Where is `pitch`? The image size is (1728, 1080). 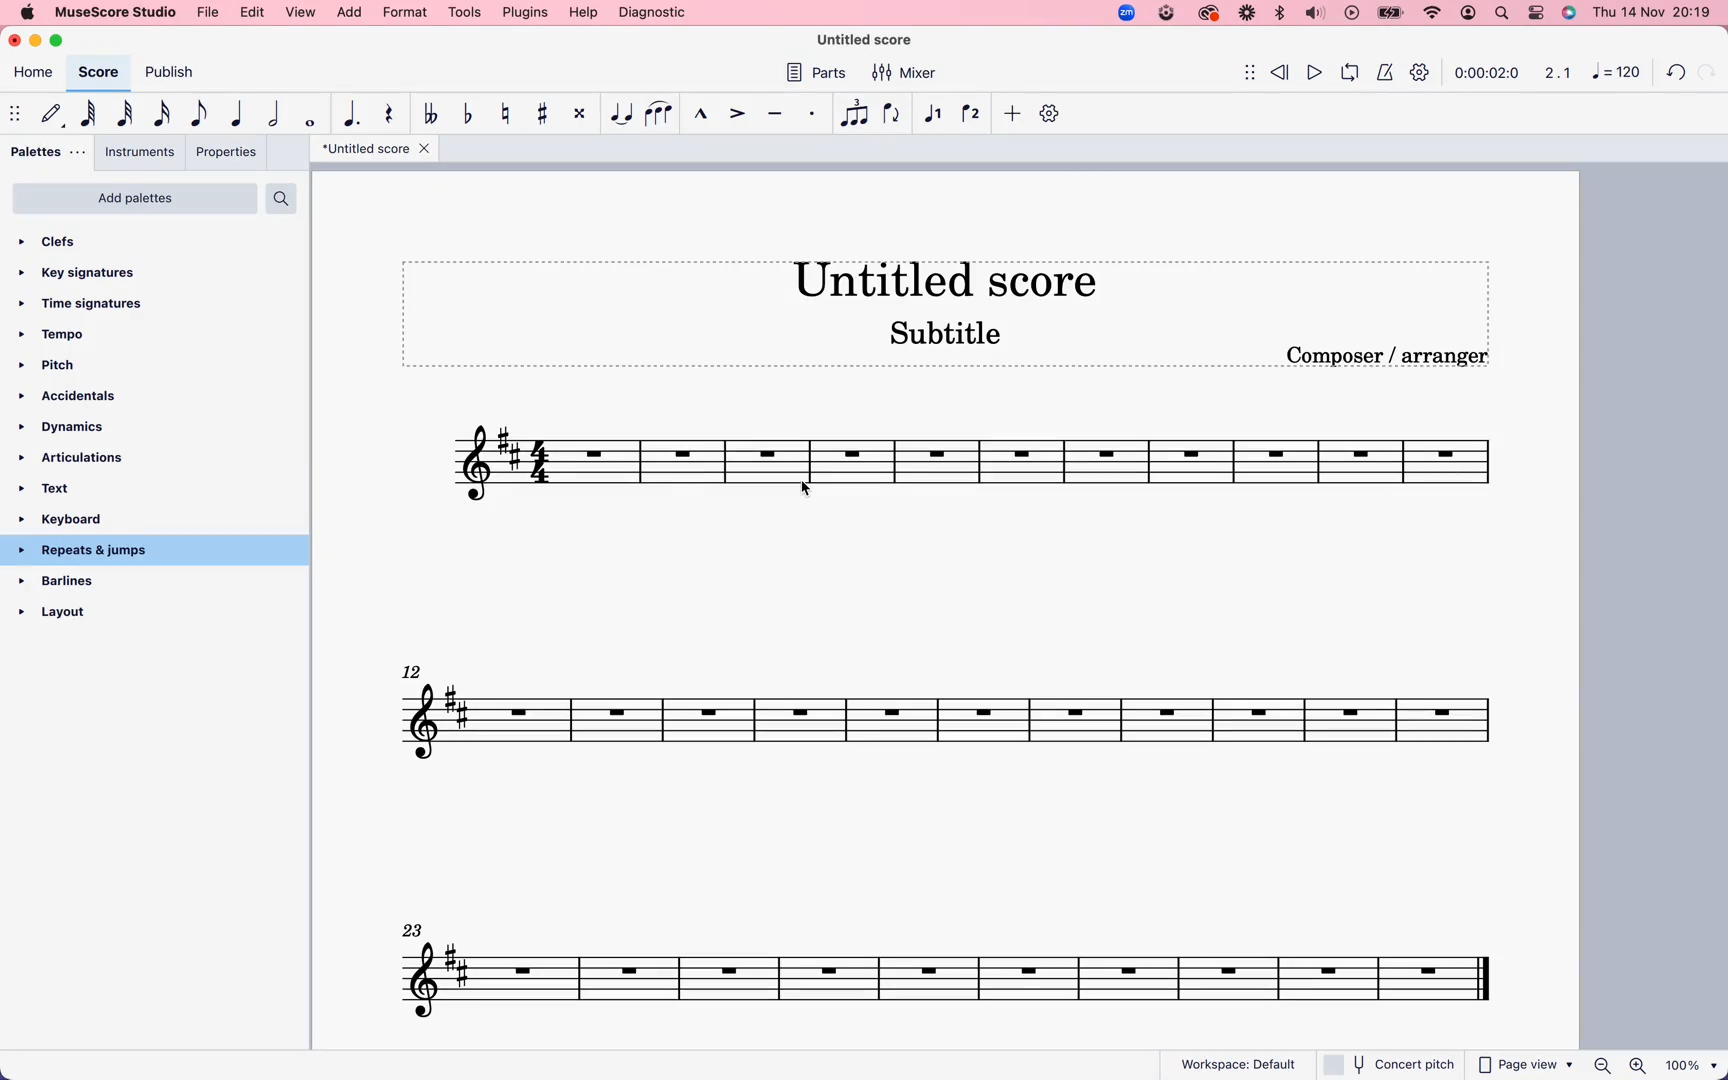
pitch is located at coordinates (62, 366).